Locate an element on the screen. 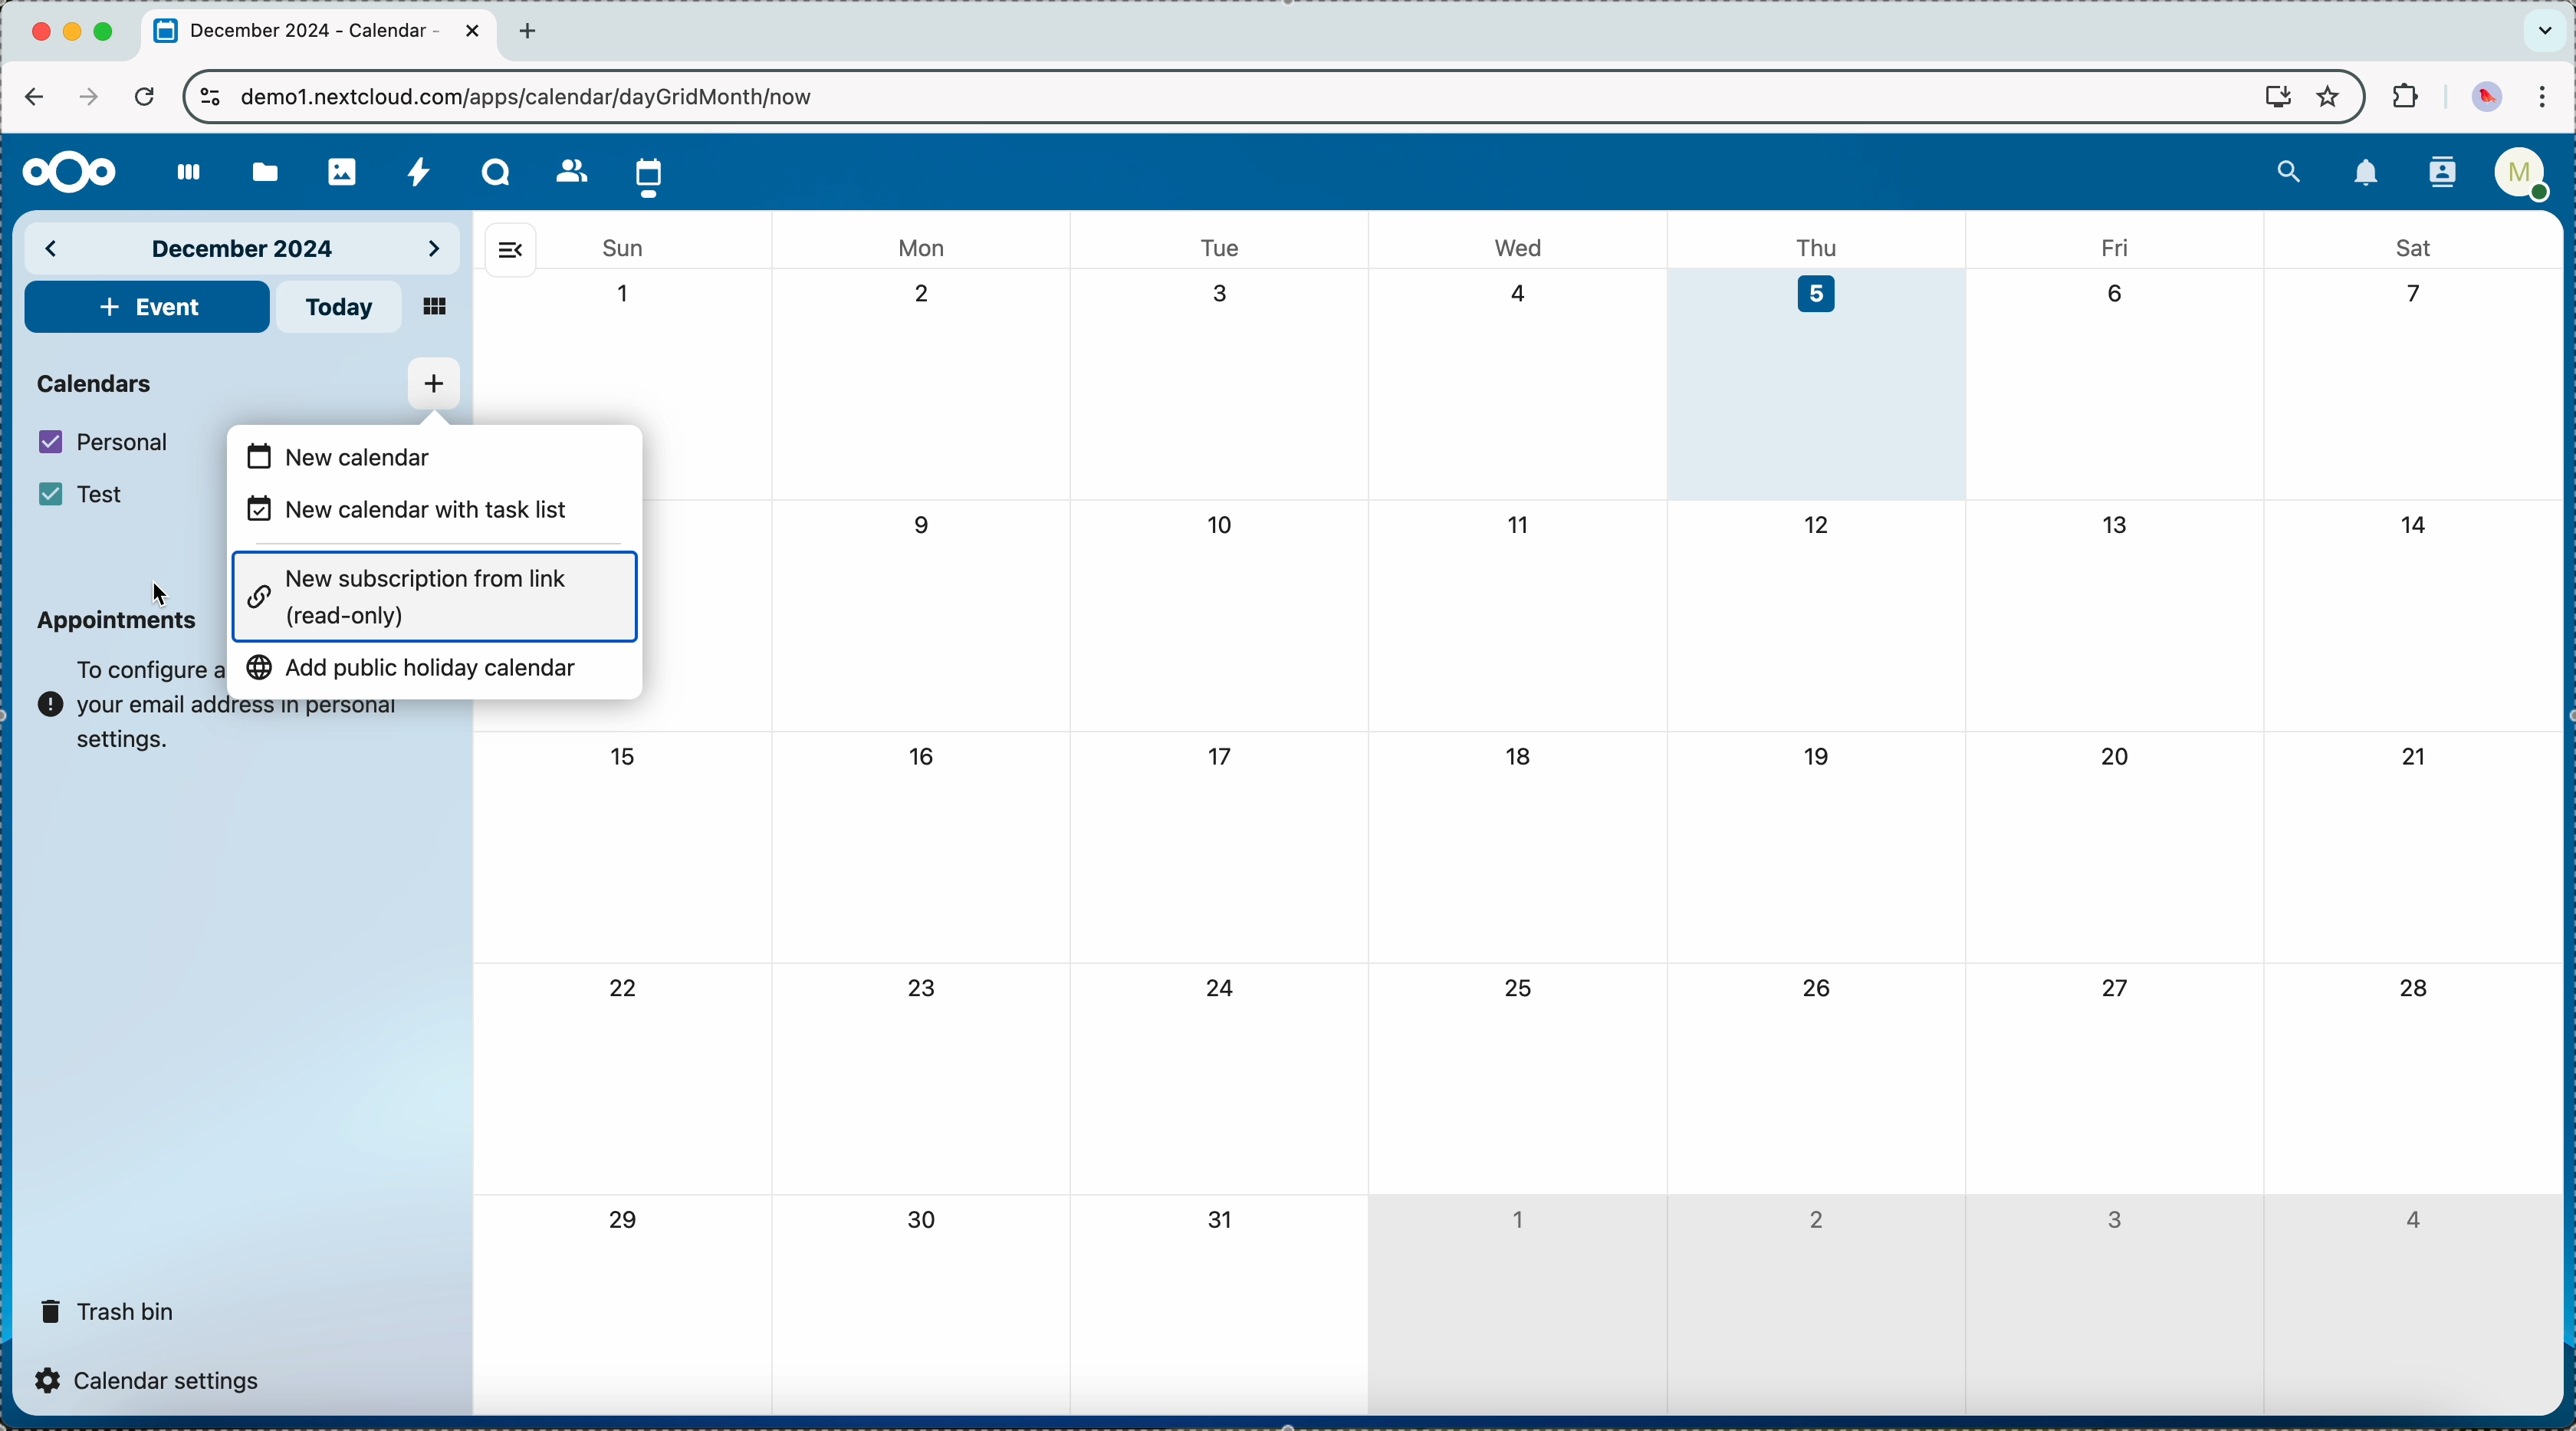 This screenshot has height=1431, width=2576. 16 is located at coordinates (922, 754).